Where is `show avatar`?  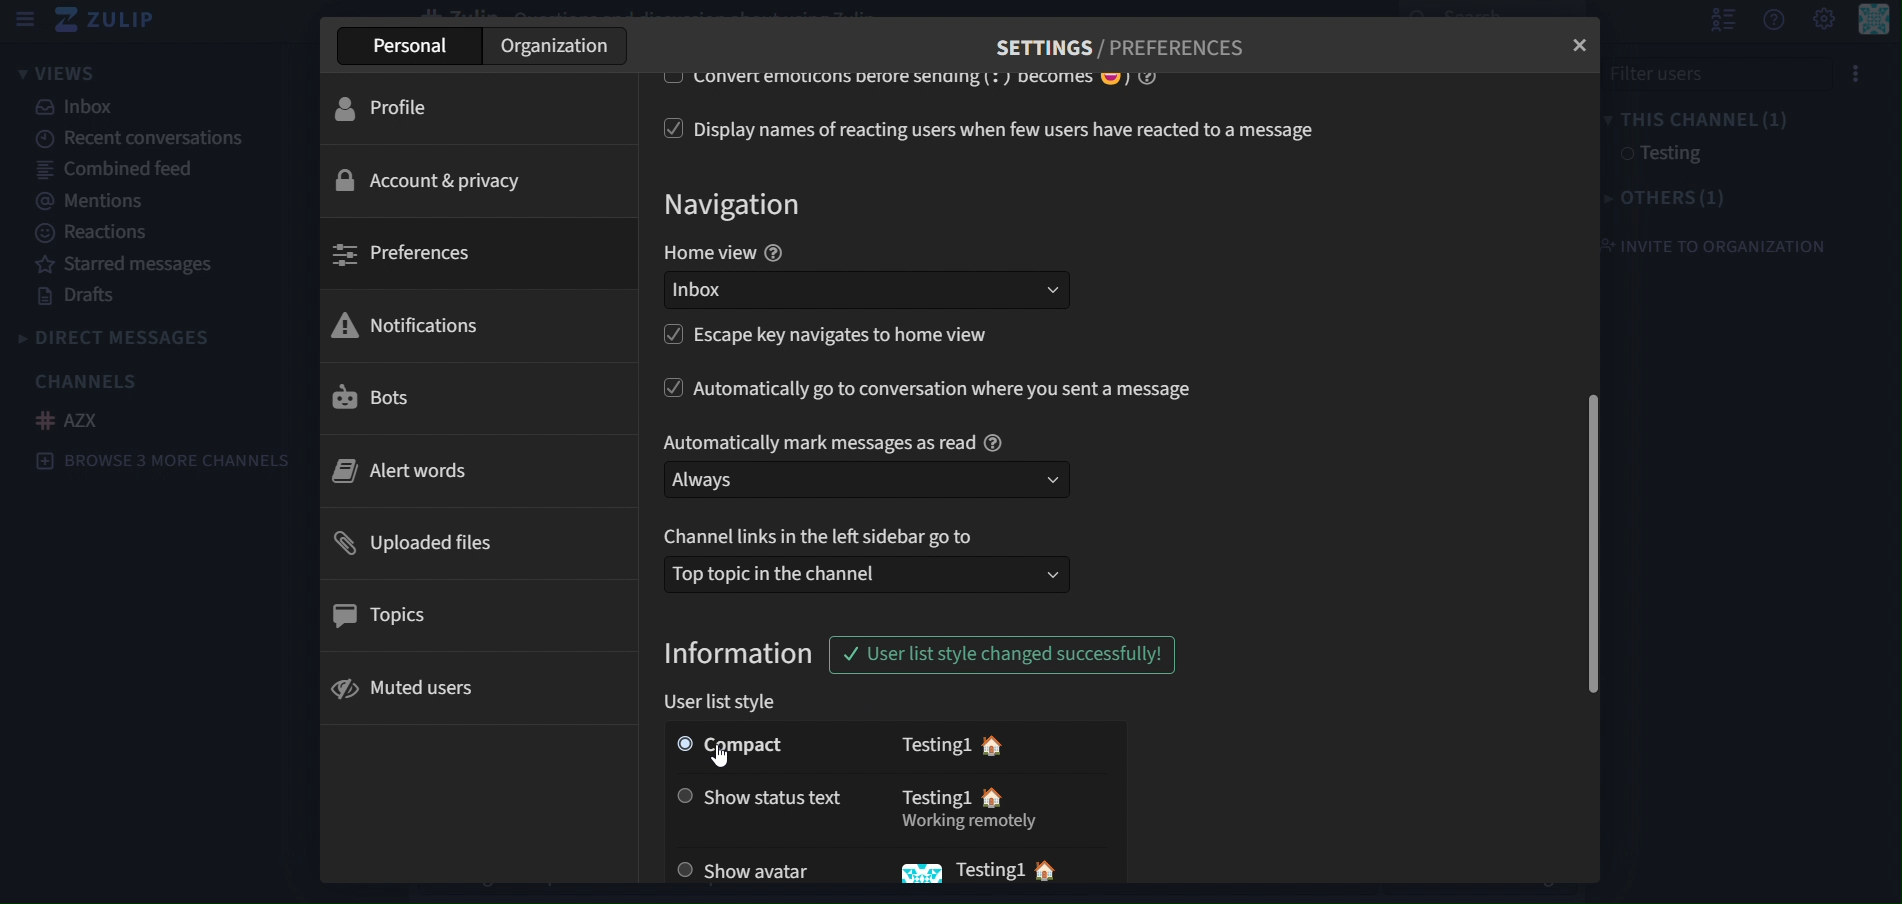 show avatar is located at coordinates (751, 869).